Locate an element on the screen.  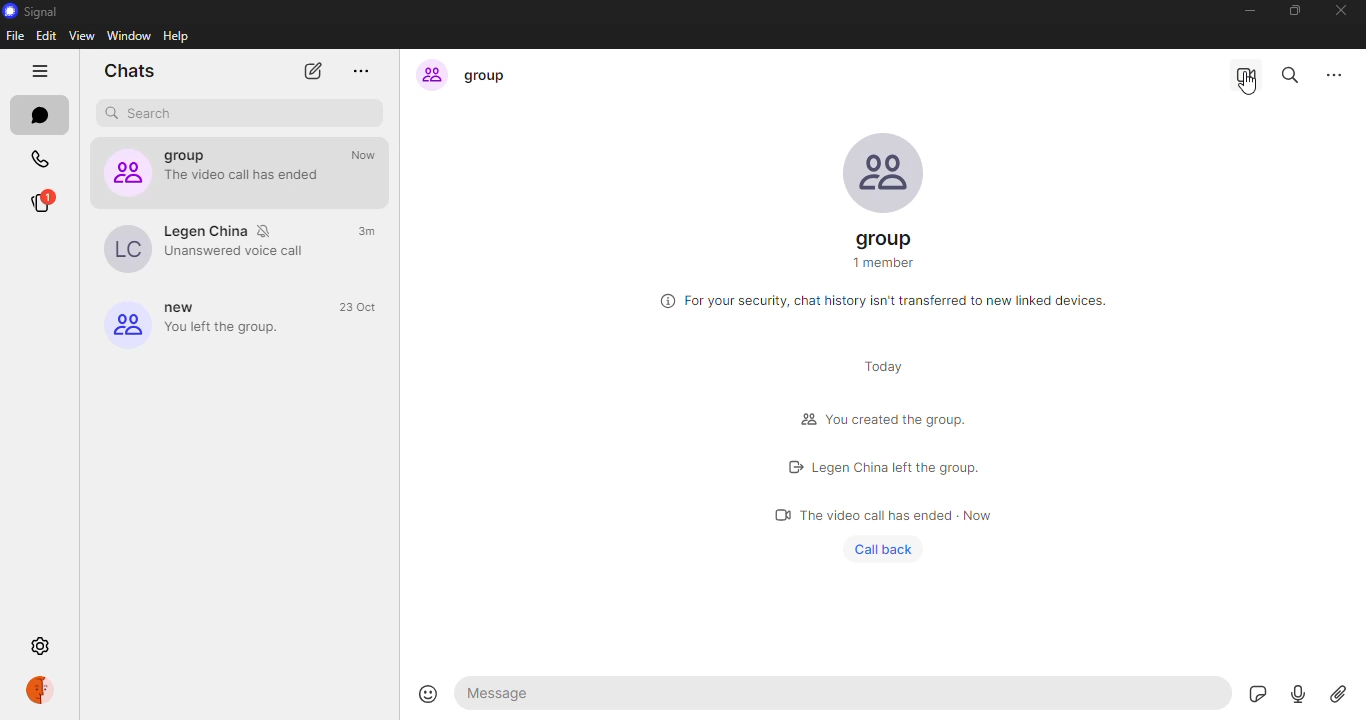
chats is located at coordinates (133, 71).